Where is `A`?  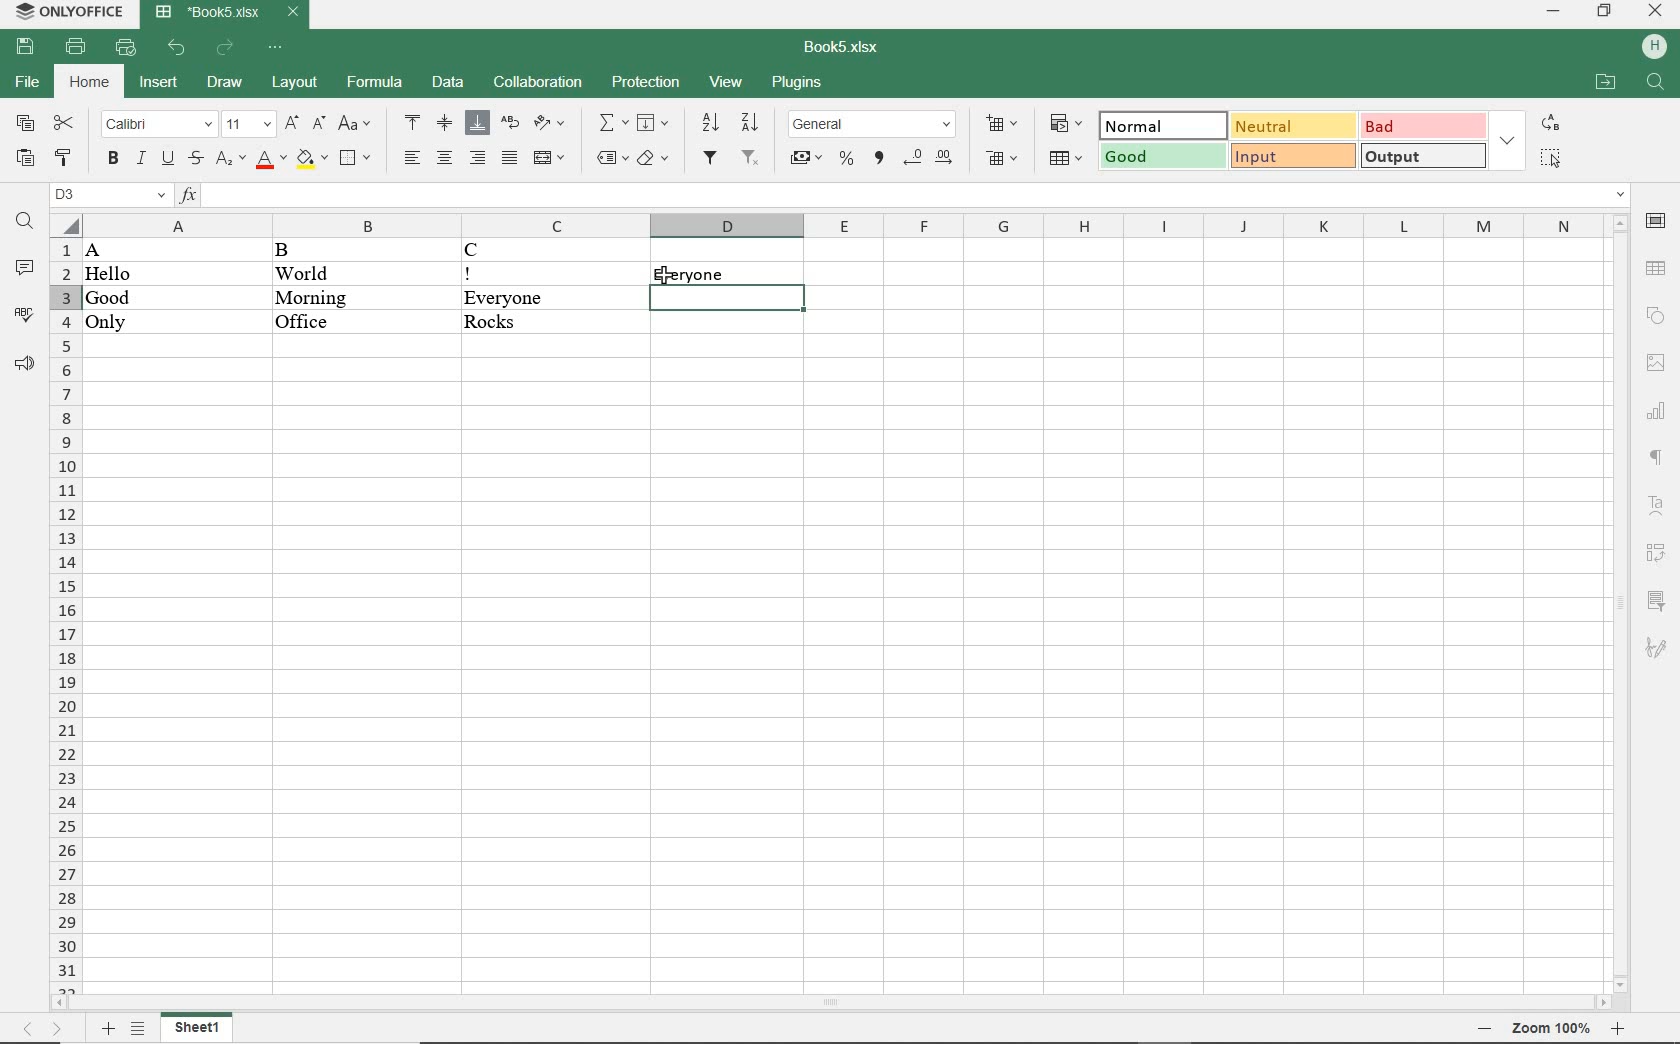 A is located at coordinates (112, 251).